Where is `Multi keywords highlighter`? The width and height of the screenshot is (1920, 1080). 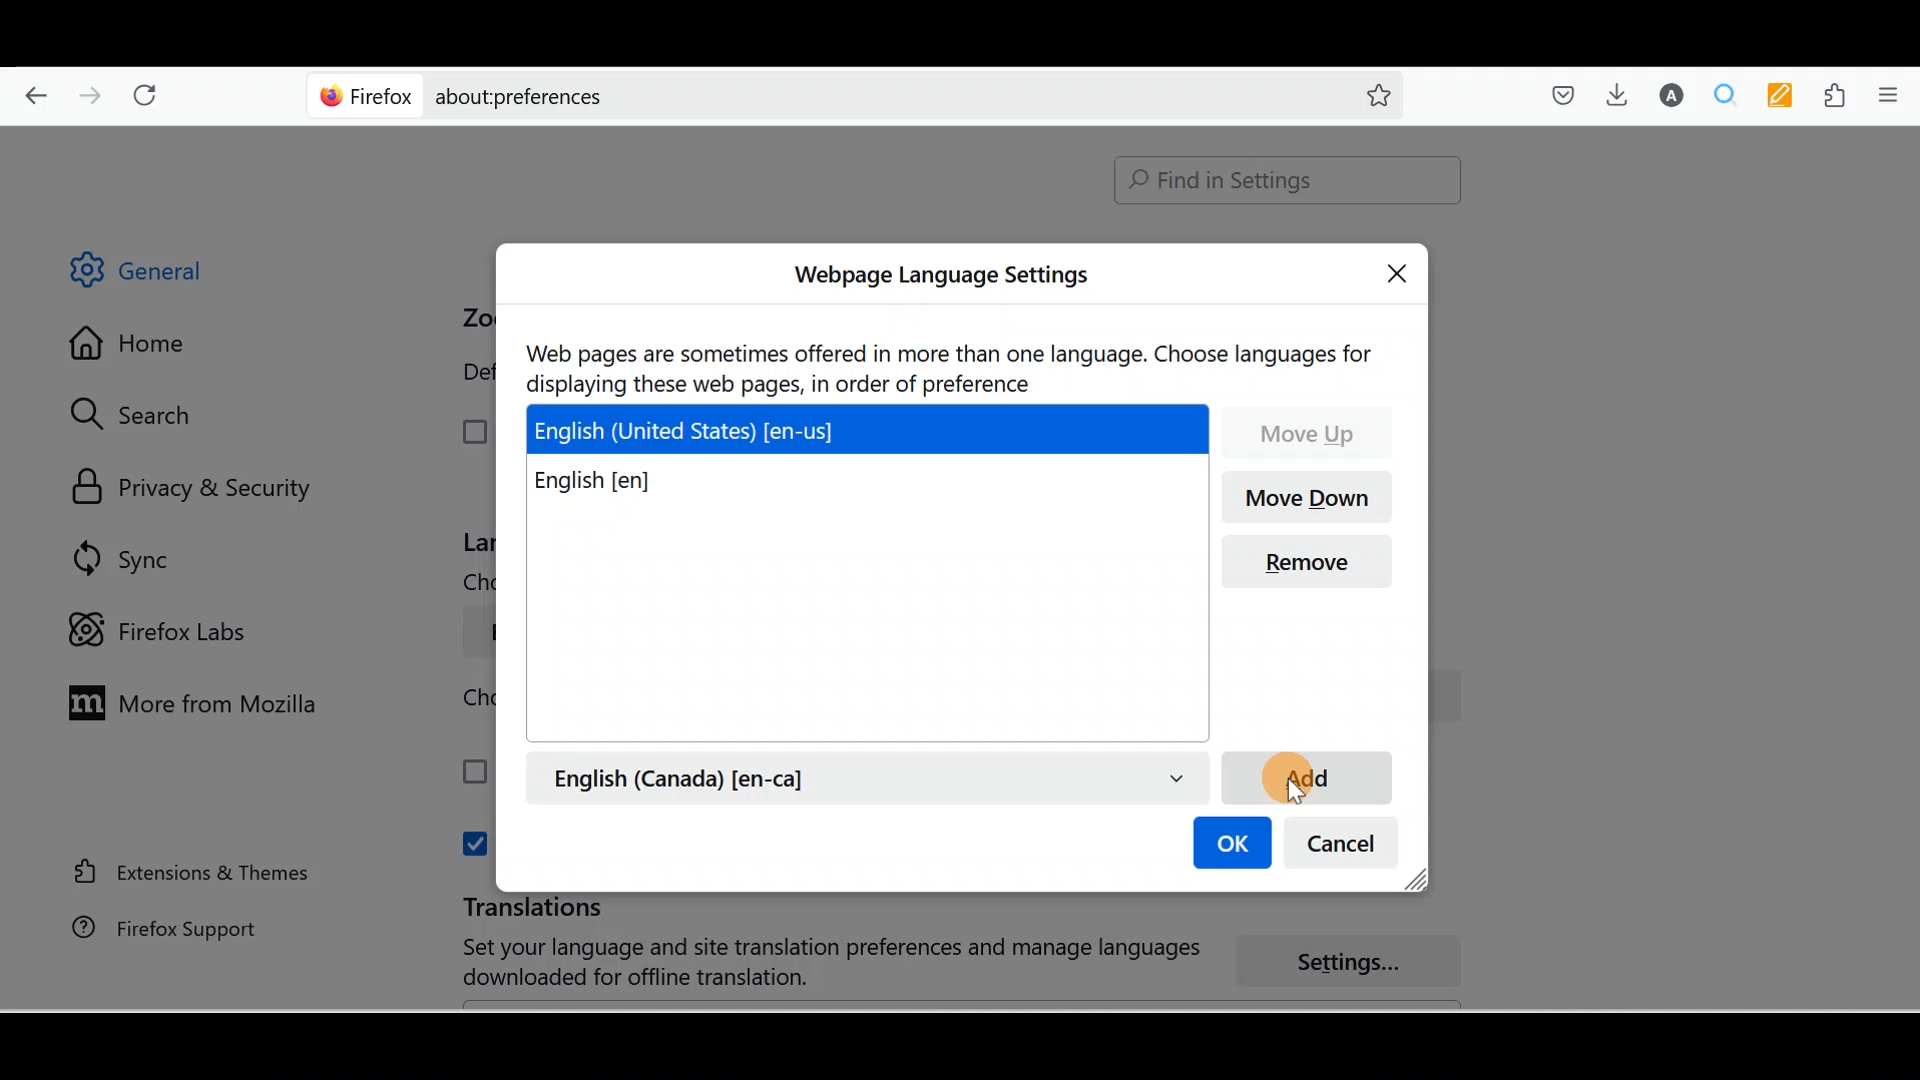 Multi keywords highlighter is located at coordinates (1786, 97).